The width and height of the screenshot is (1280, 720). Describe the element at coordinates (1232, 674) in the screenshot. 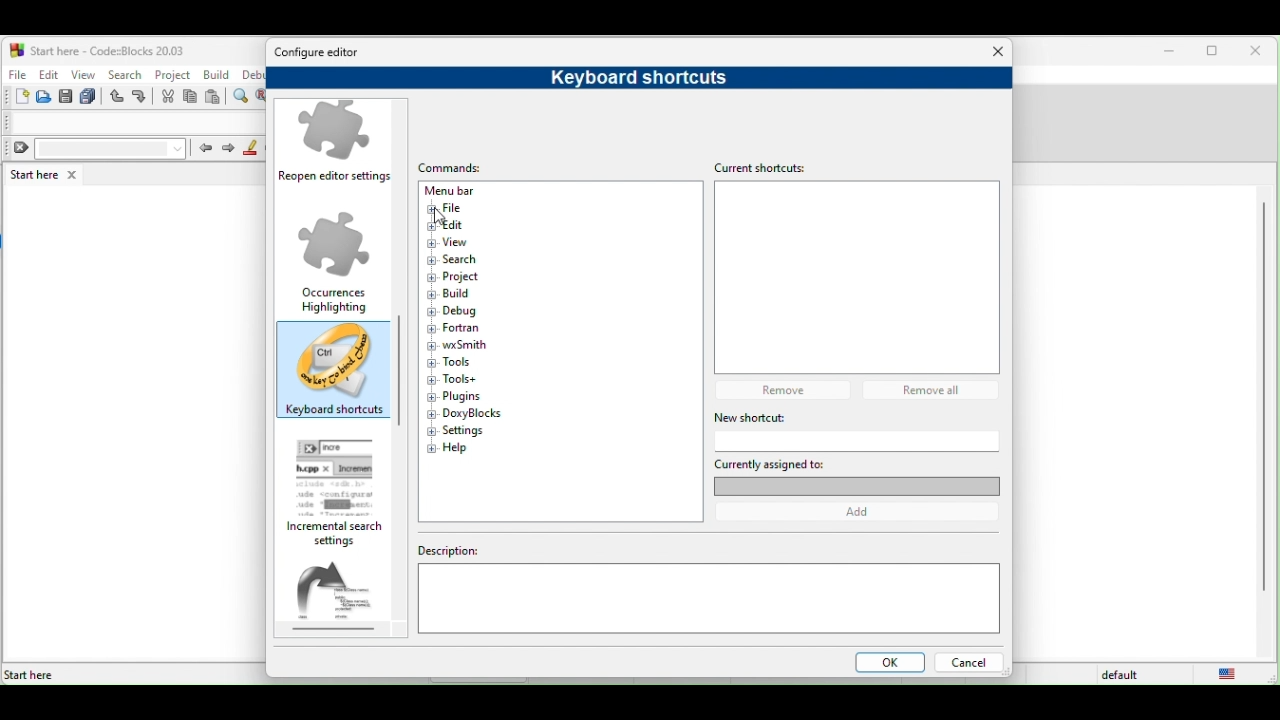

I see `united state` at that location.